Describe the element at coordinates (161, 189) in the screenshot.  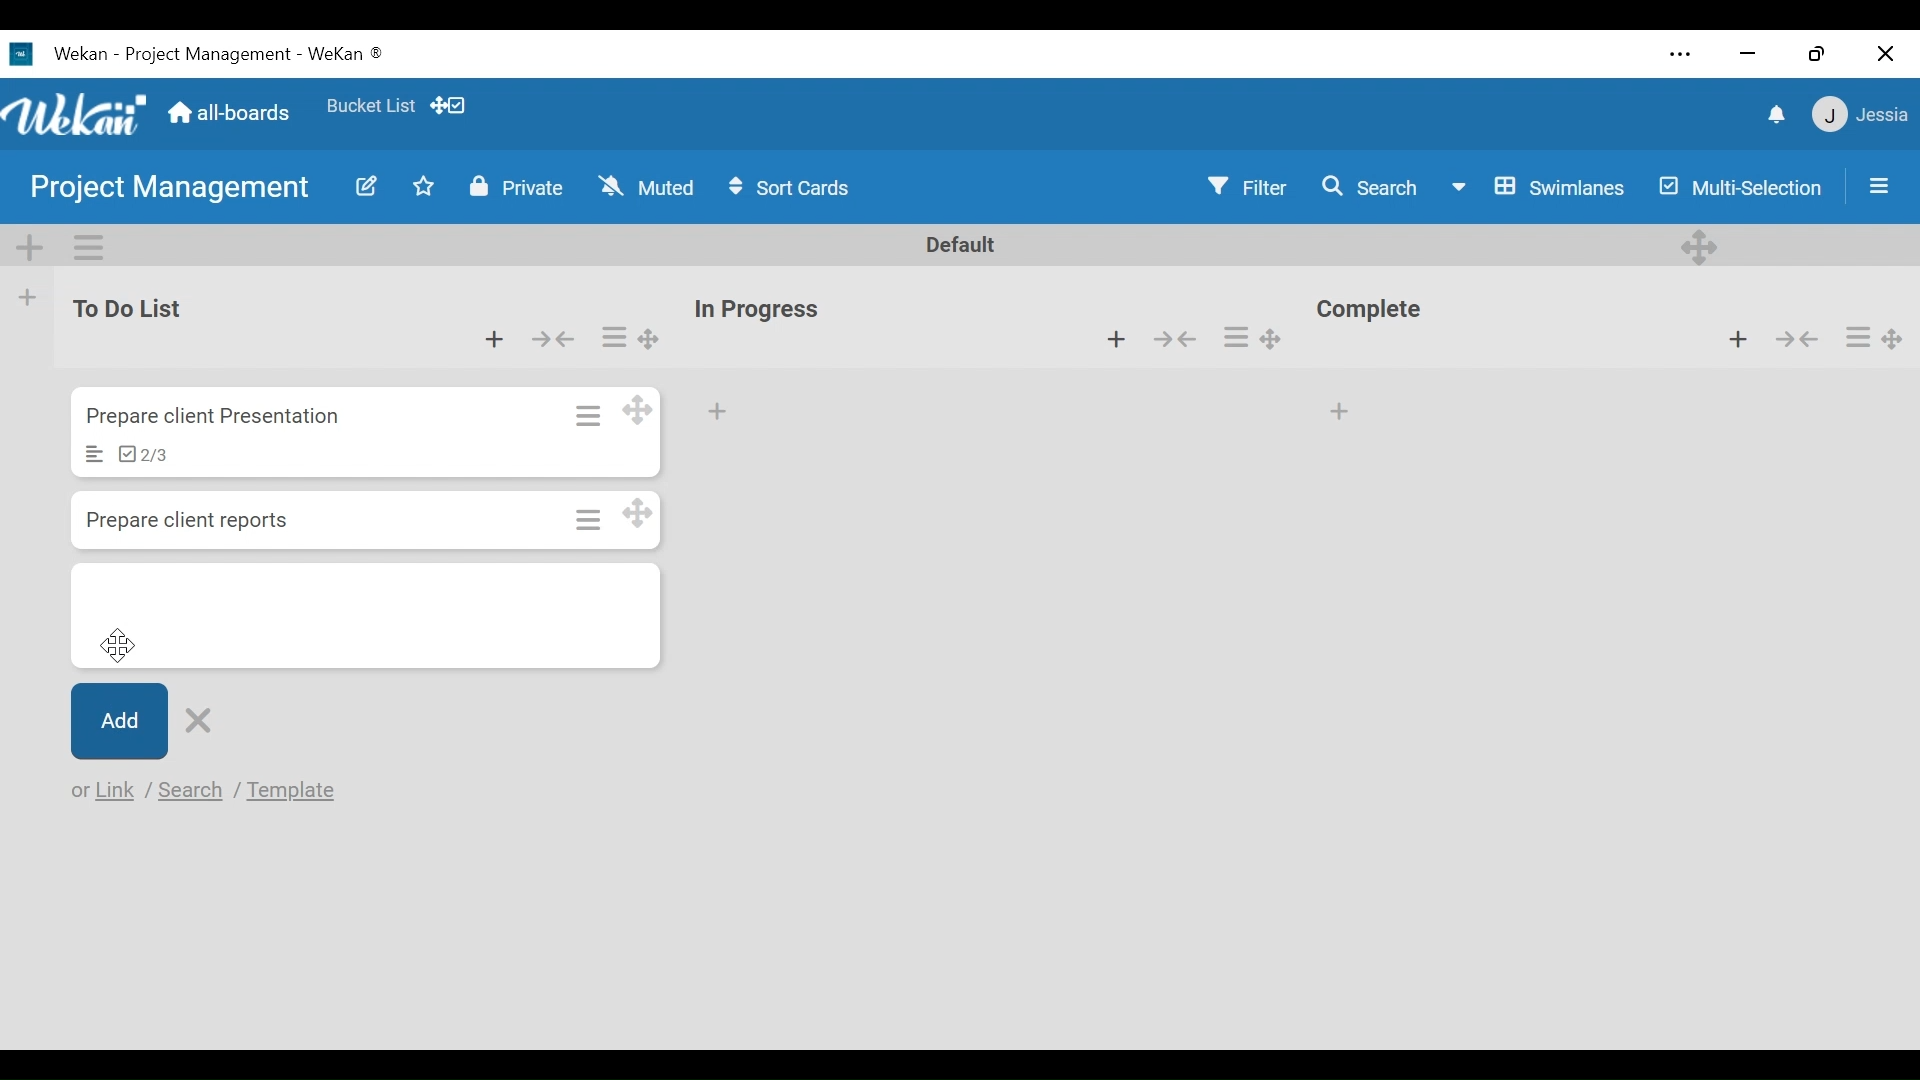
I see `Project management` at that location.